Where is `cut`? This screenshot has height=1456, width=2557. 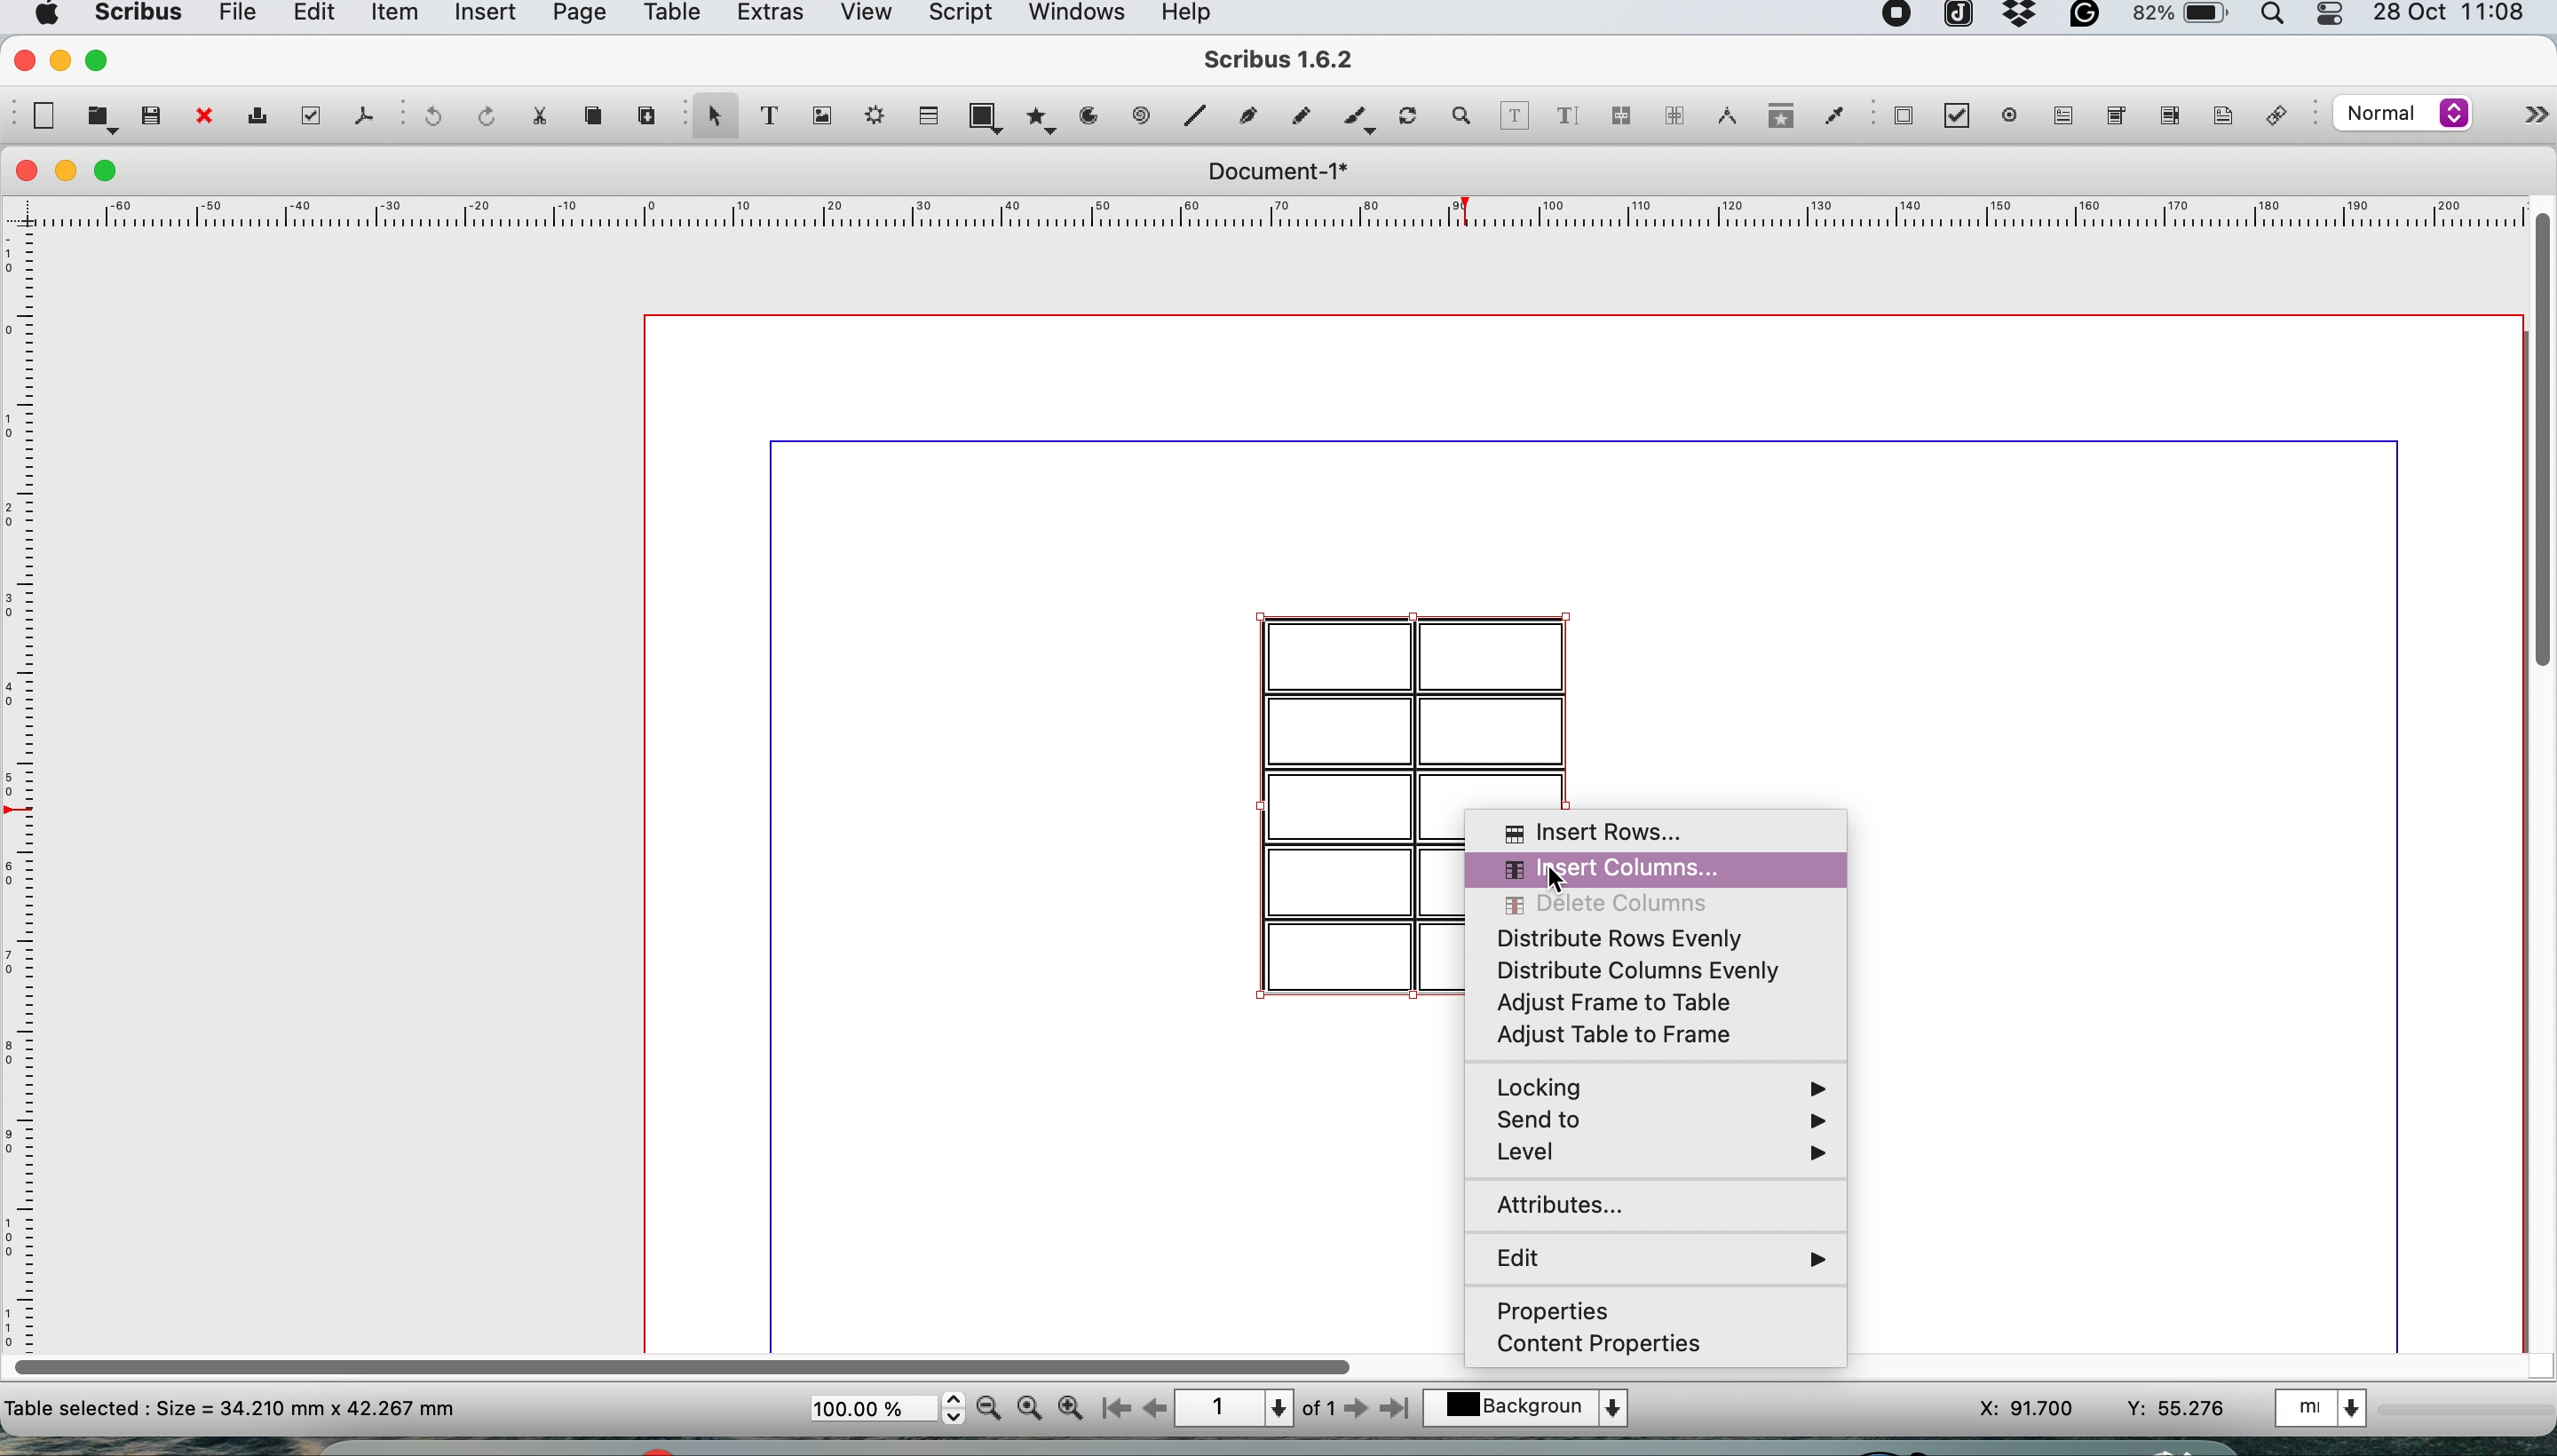 cut is located at coordinates (538, 114).